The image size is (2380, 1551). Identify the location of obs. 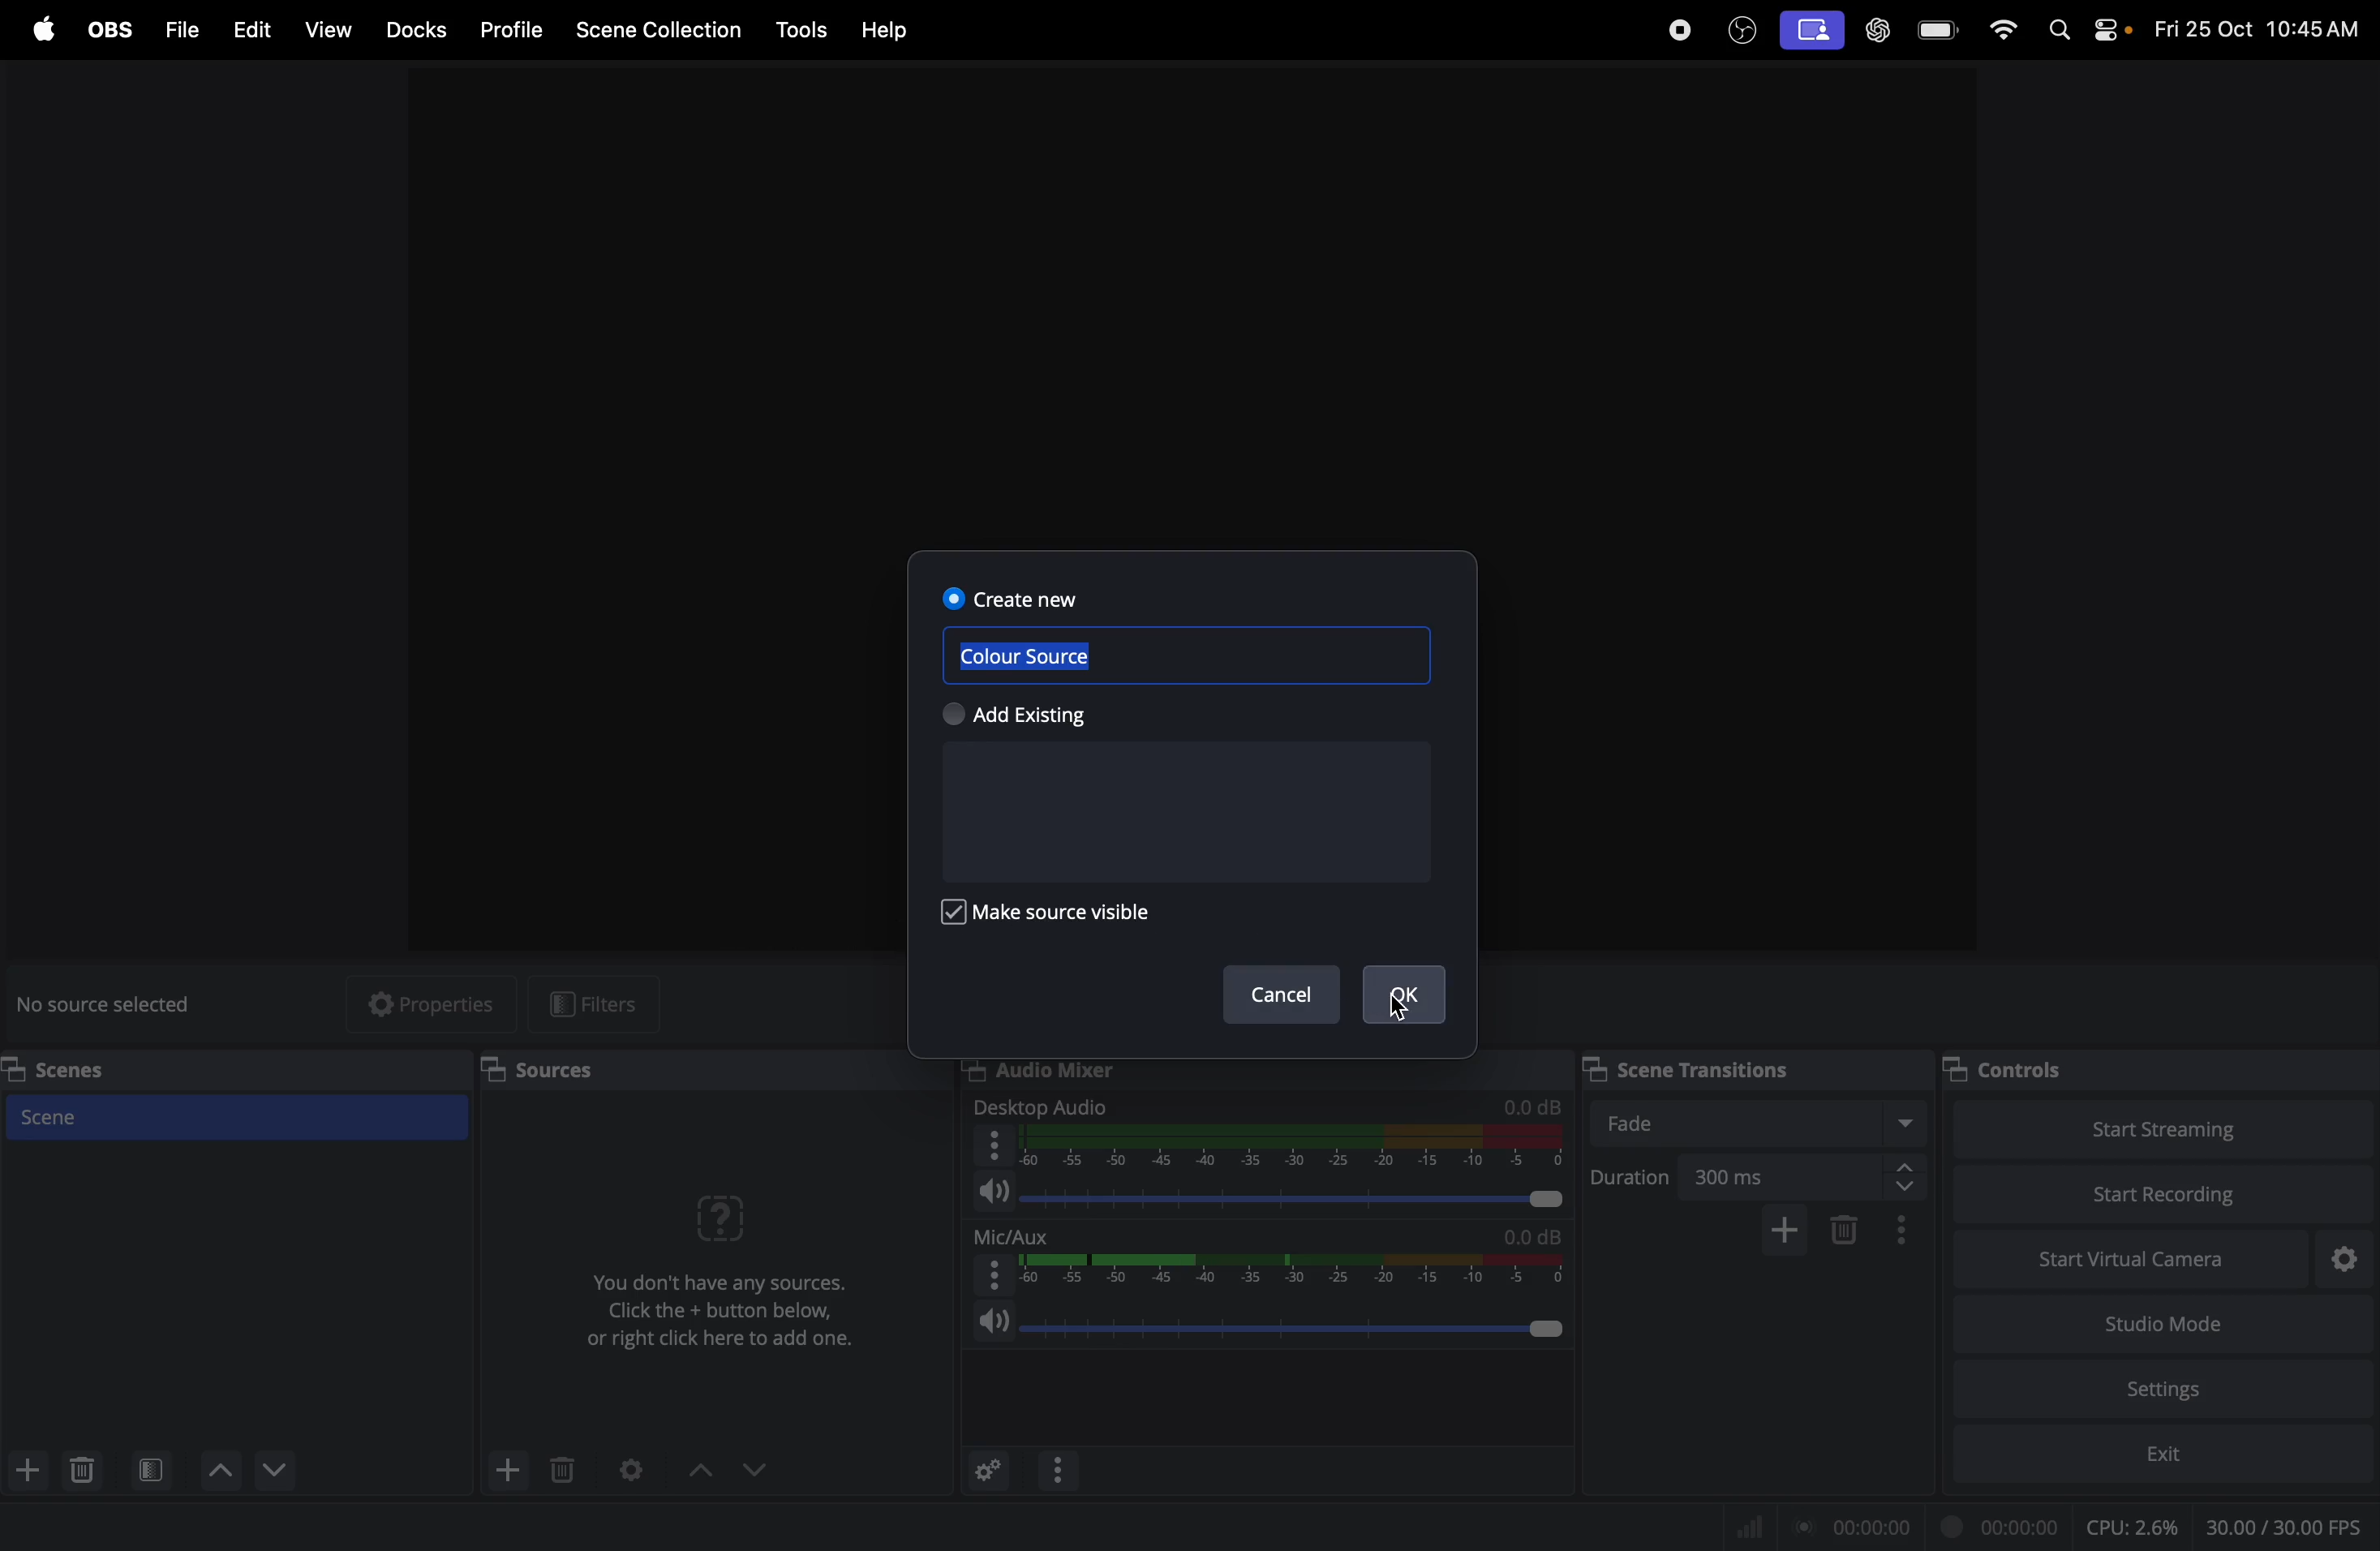
(1742, 28).